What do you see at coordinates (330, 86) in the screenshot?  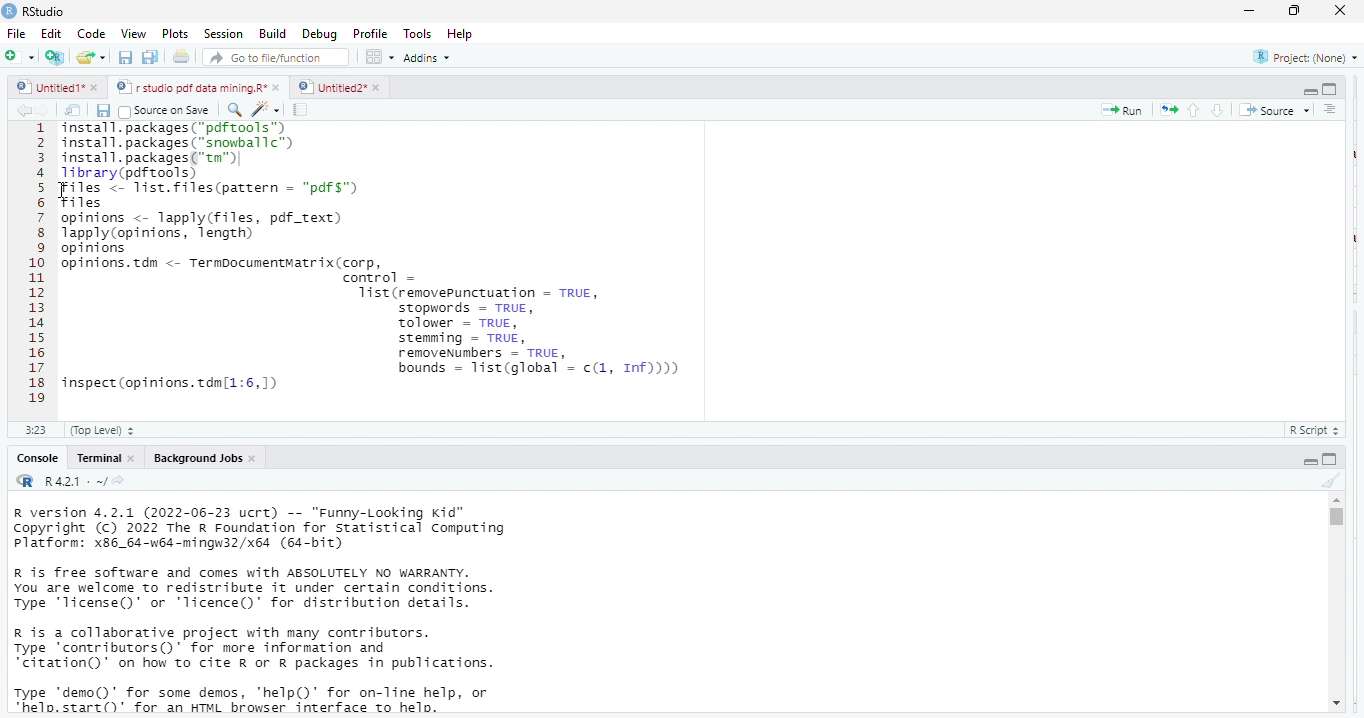 I see `untitled 2` at bounding box center [330, 86].